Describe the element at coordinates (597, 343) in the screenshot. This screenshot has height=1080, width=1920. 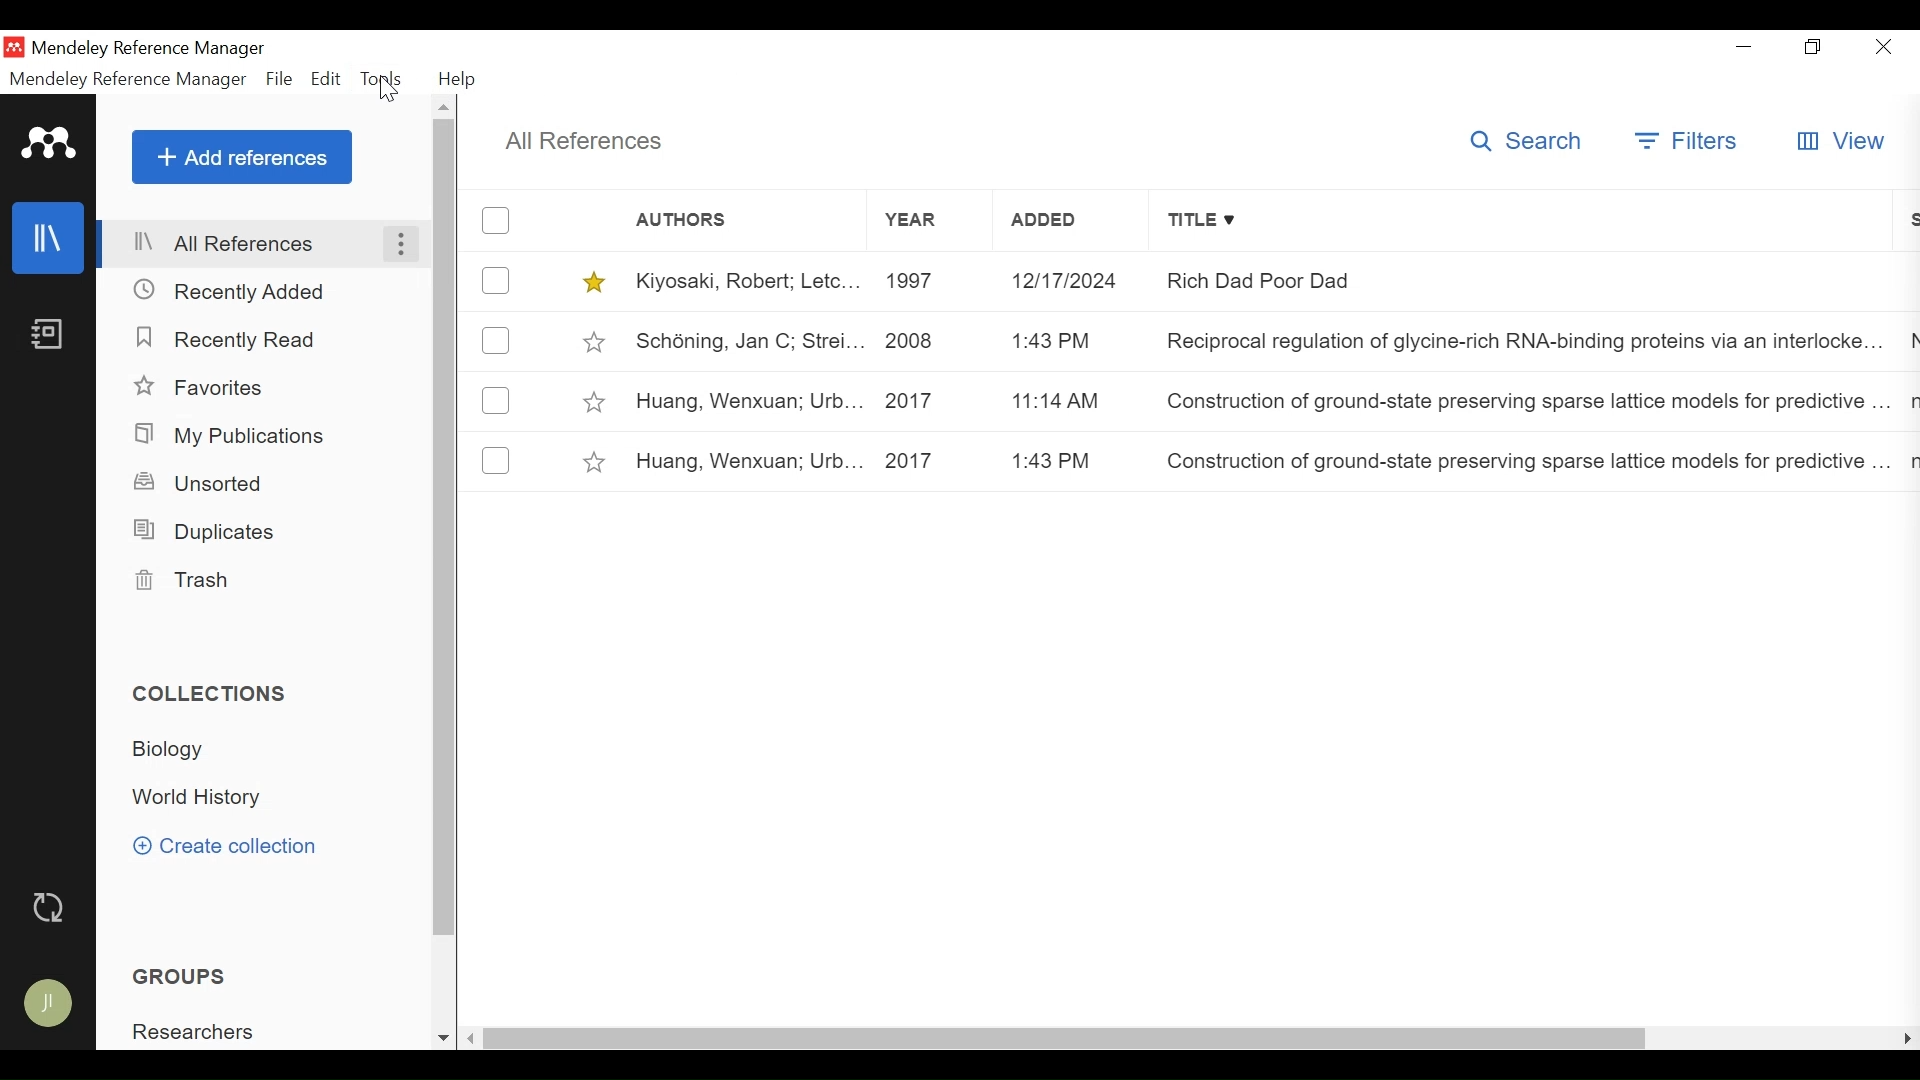
I see `Toggle Favorites` at that location.